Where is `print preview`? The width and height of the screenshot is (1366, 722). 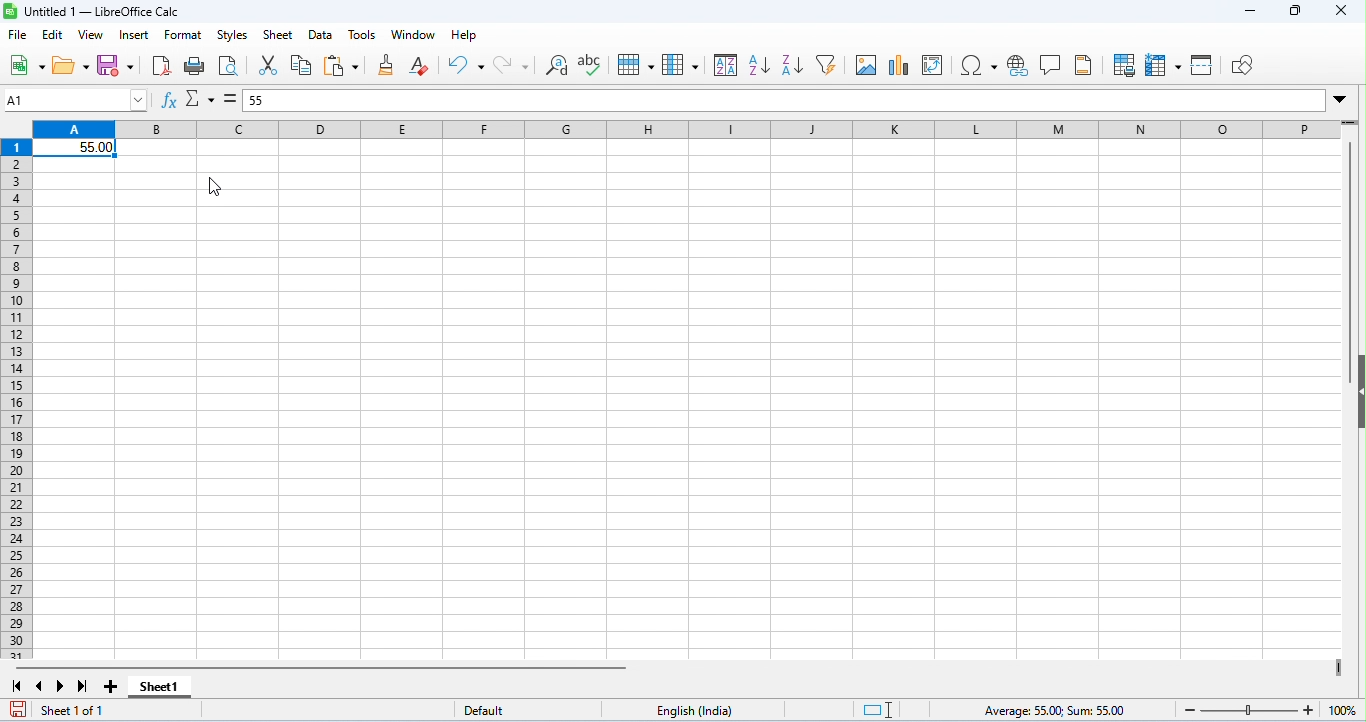
print preview is located at coordinates (230, 67).